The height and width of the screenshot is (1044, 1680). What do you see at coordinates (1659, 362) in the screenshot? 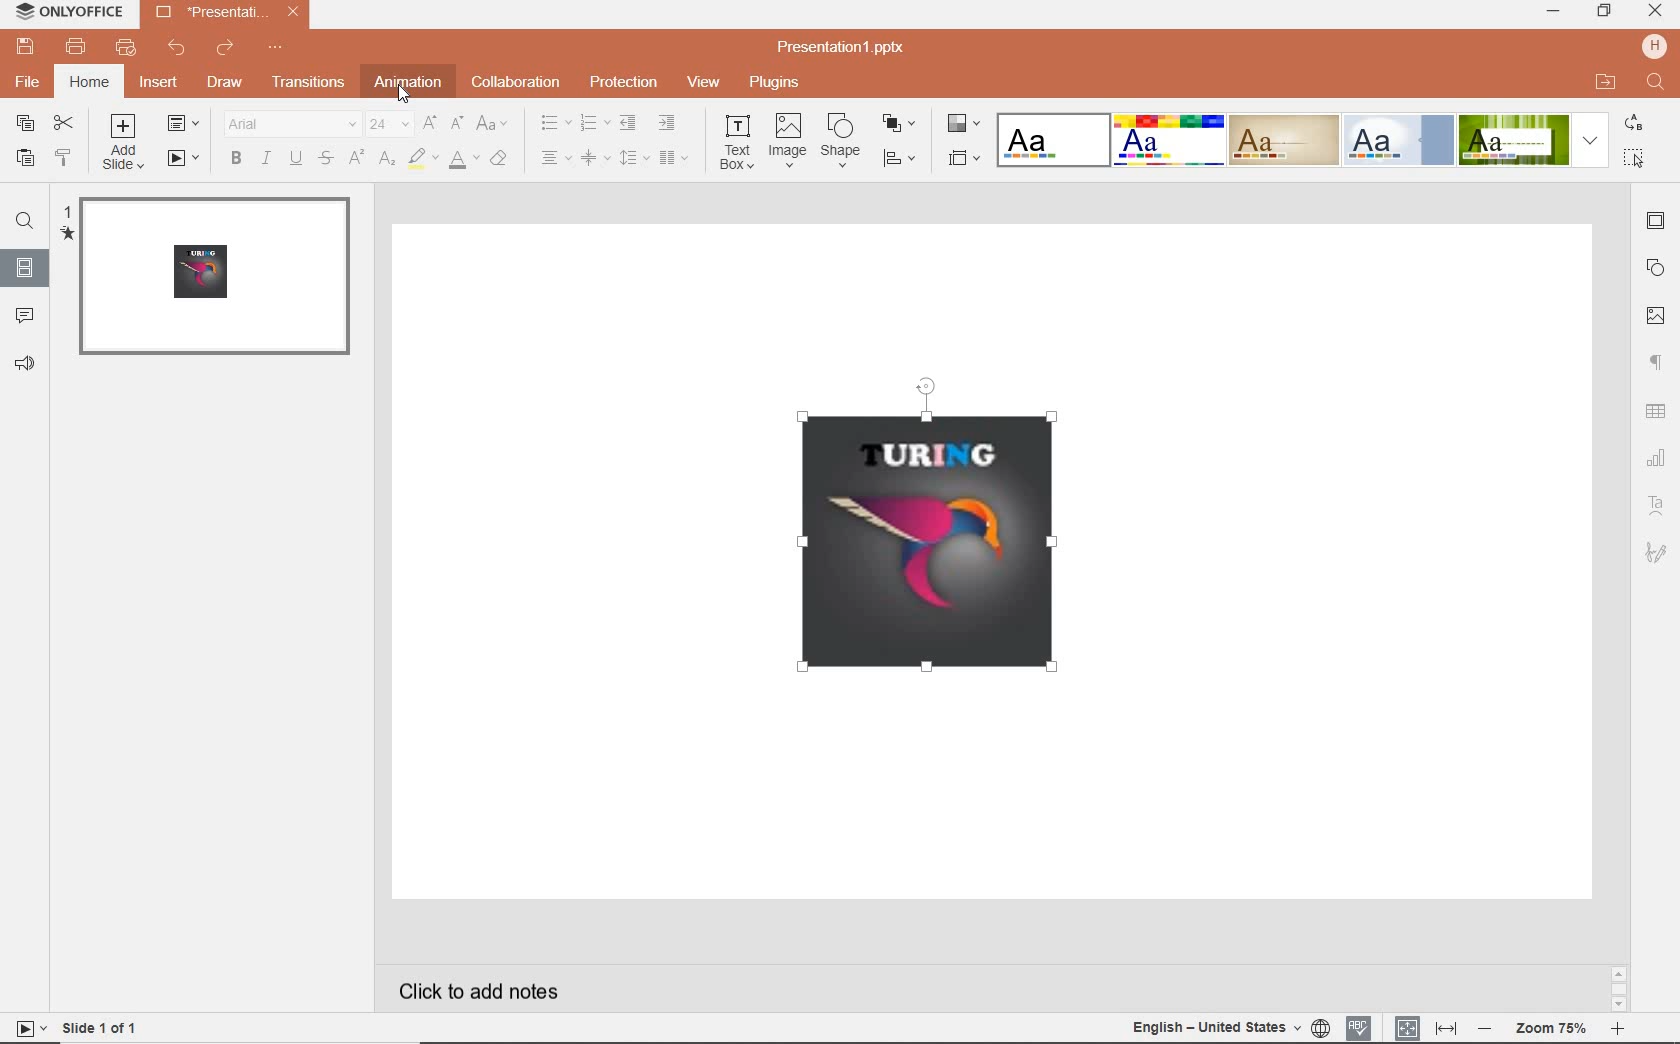
I see `paragraph settings` at bounding box center [1659, 362].